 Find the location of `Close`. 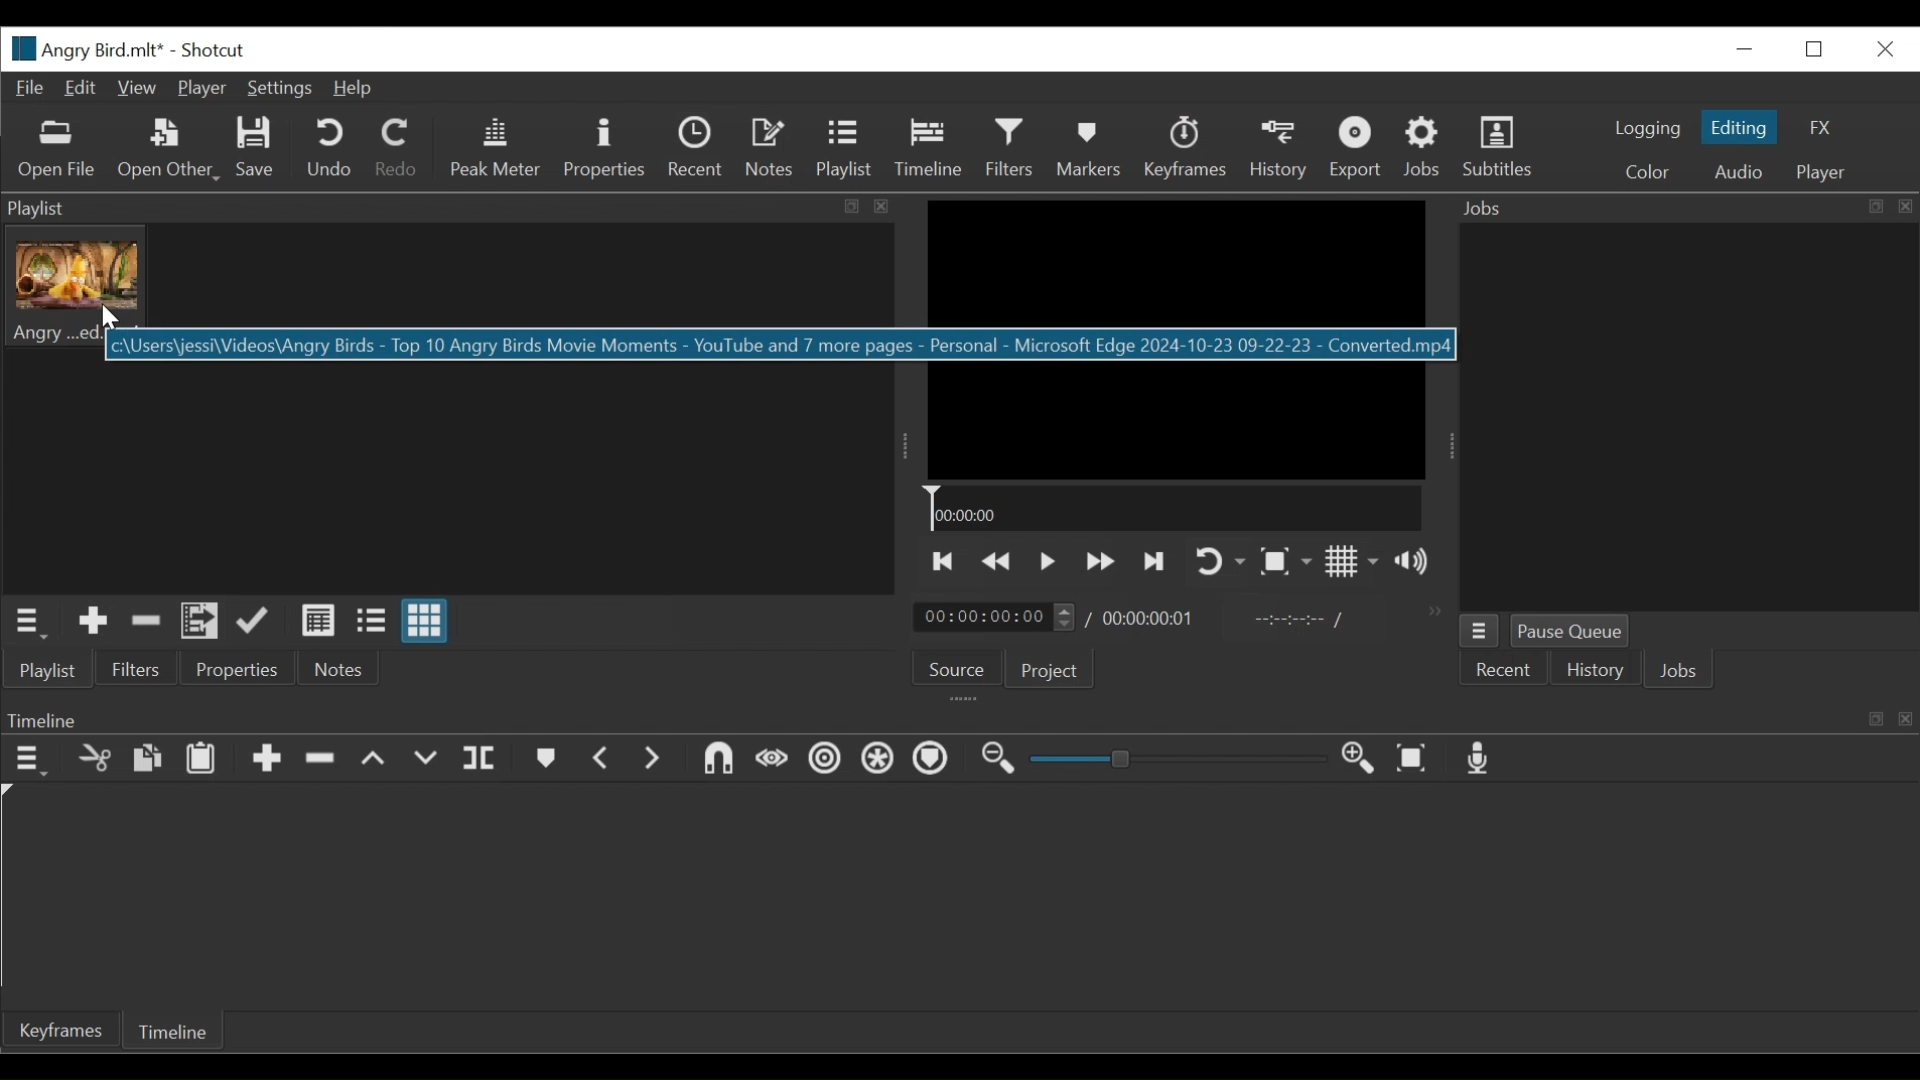

Close is located at coordinates (1886, 50).